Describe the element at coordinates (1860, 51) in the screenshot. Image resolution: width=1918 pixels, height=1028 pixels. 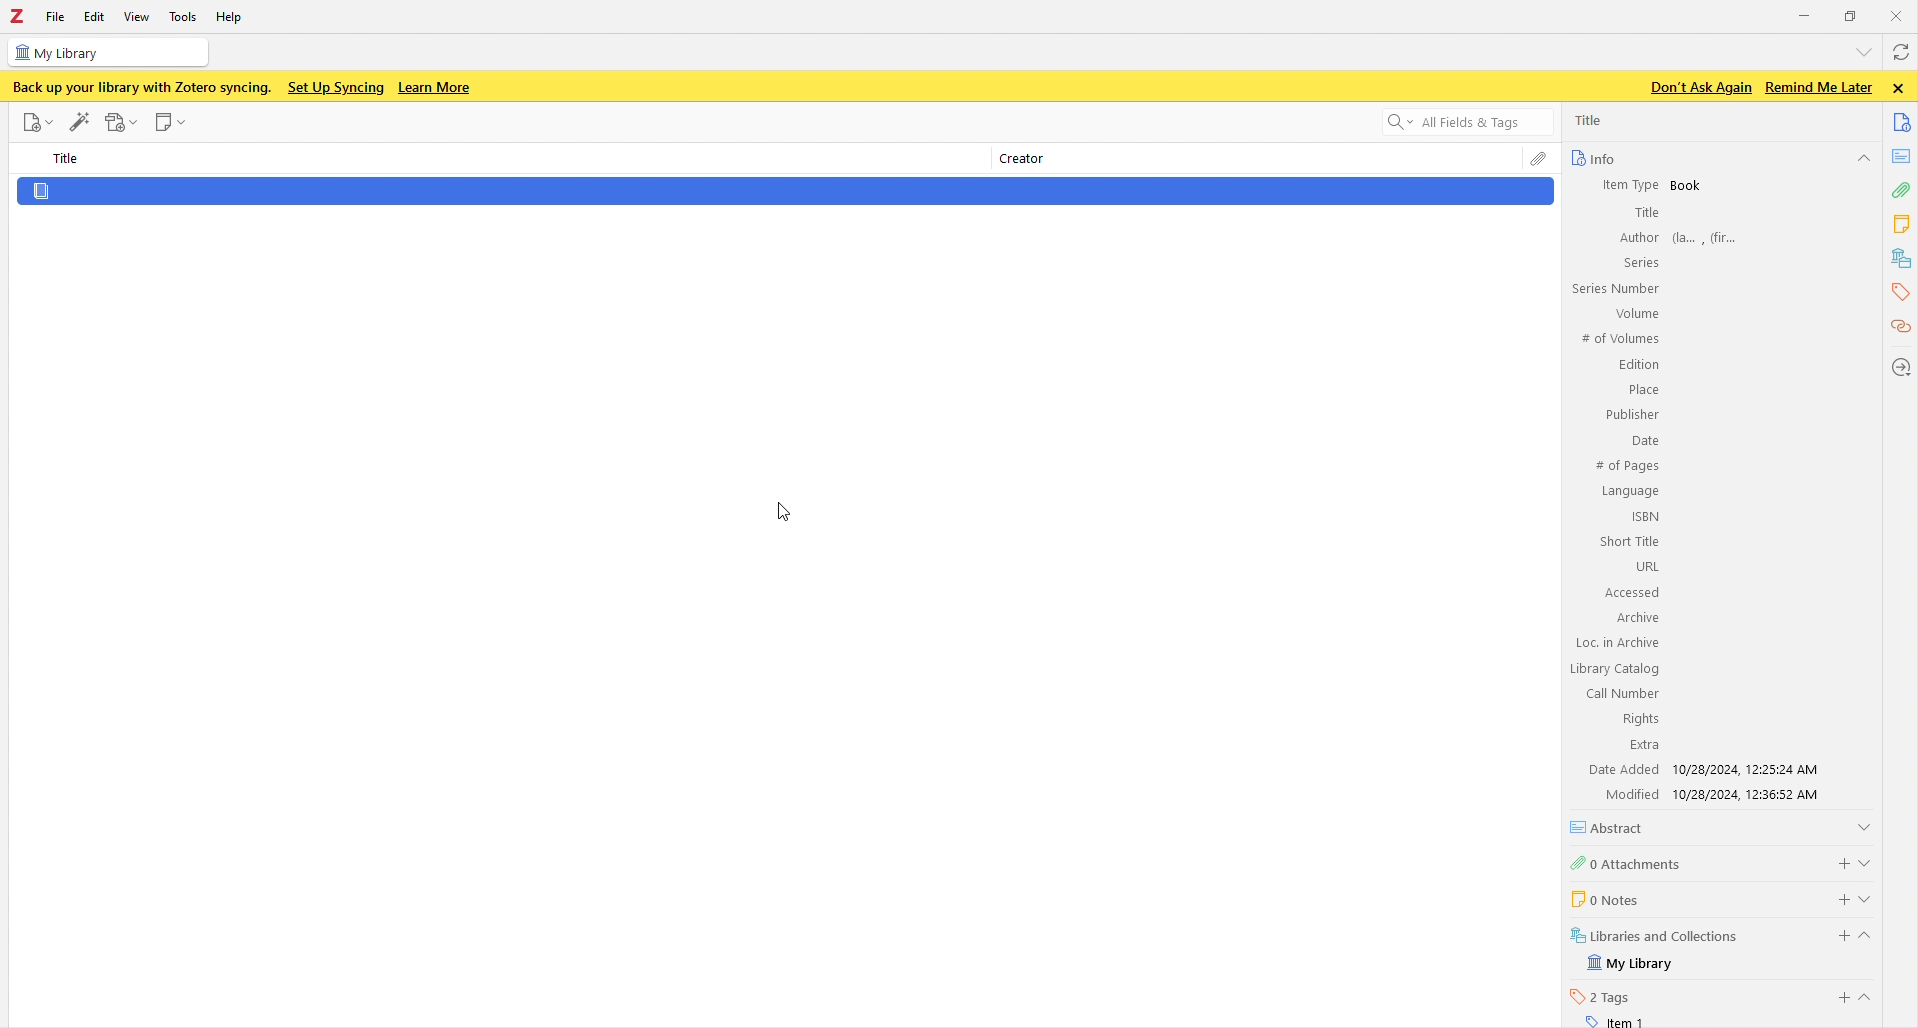
I see `dropdown` at that location.